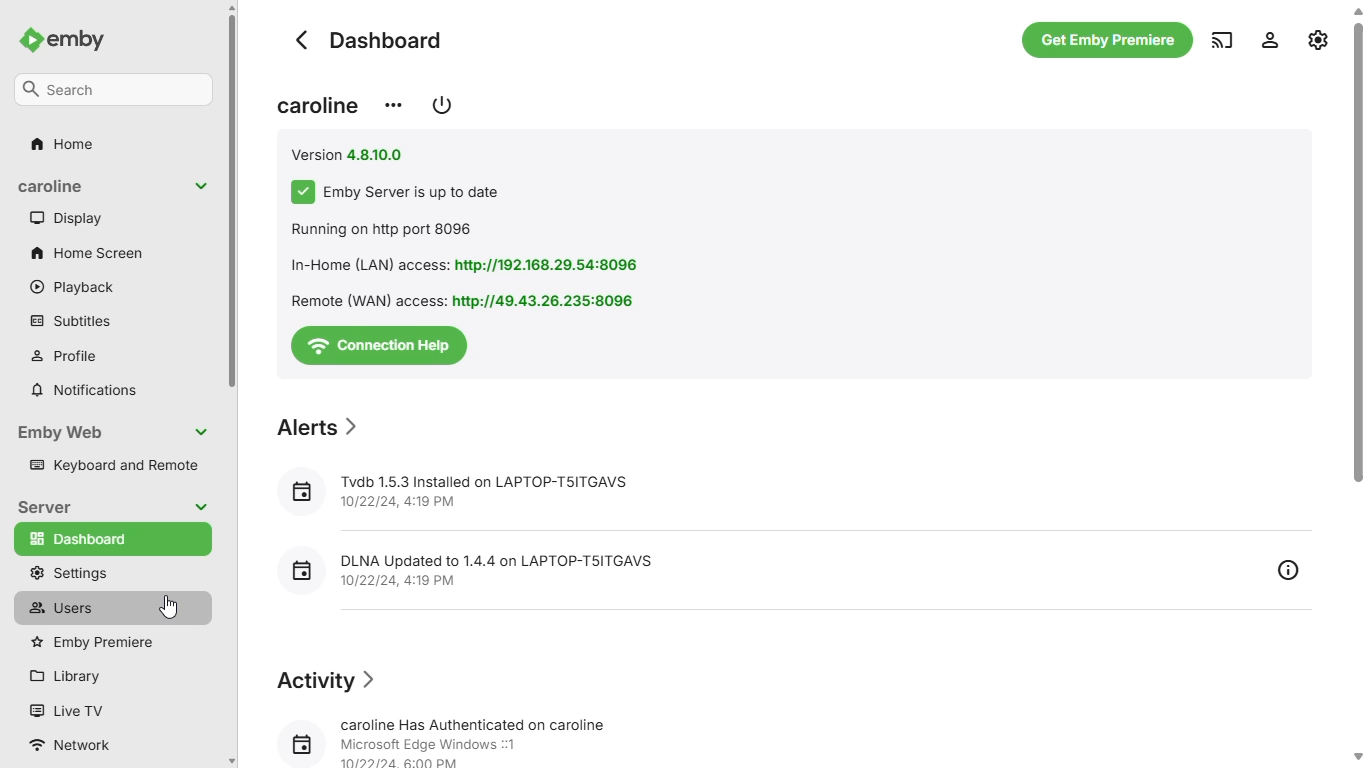 Image resolution: width=1366 pixels, height=768 pixels. I want to click on notifications, so click(85, 391).